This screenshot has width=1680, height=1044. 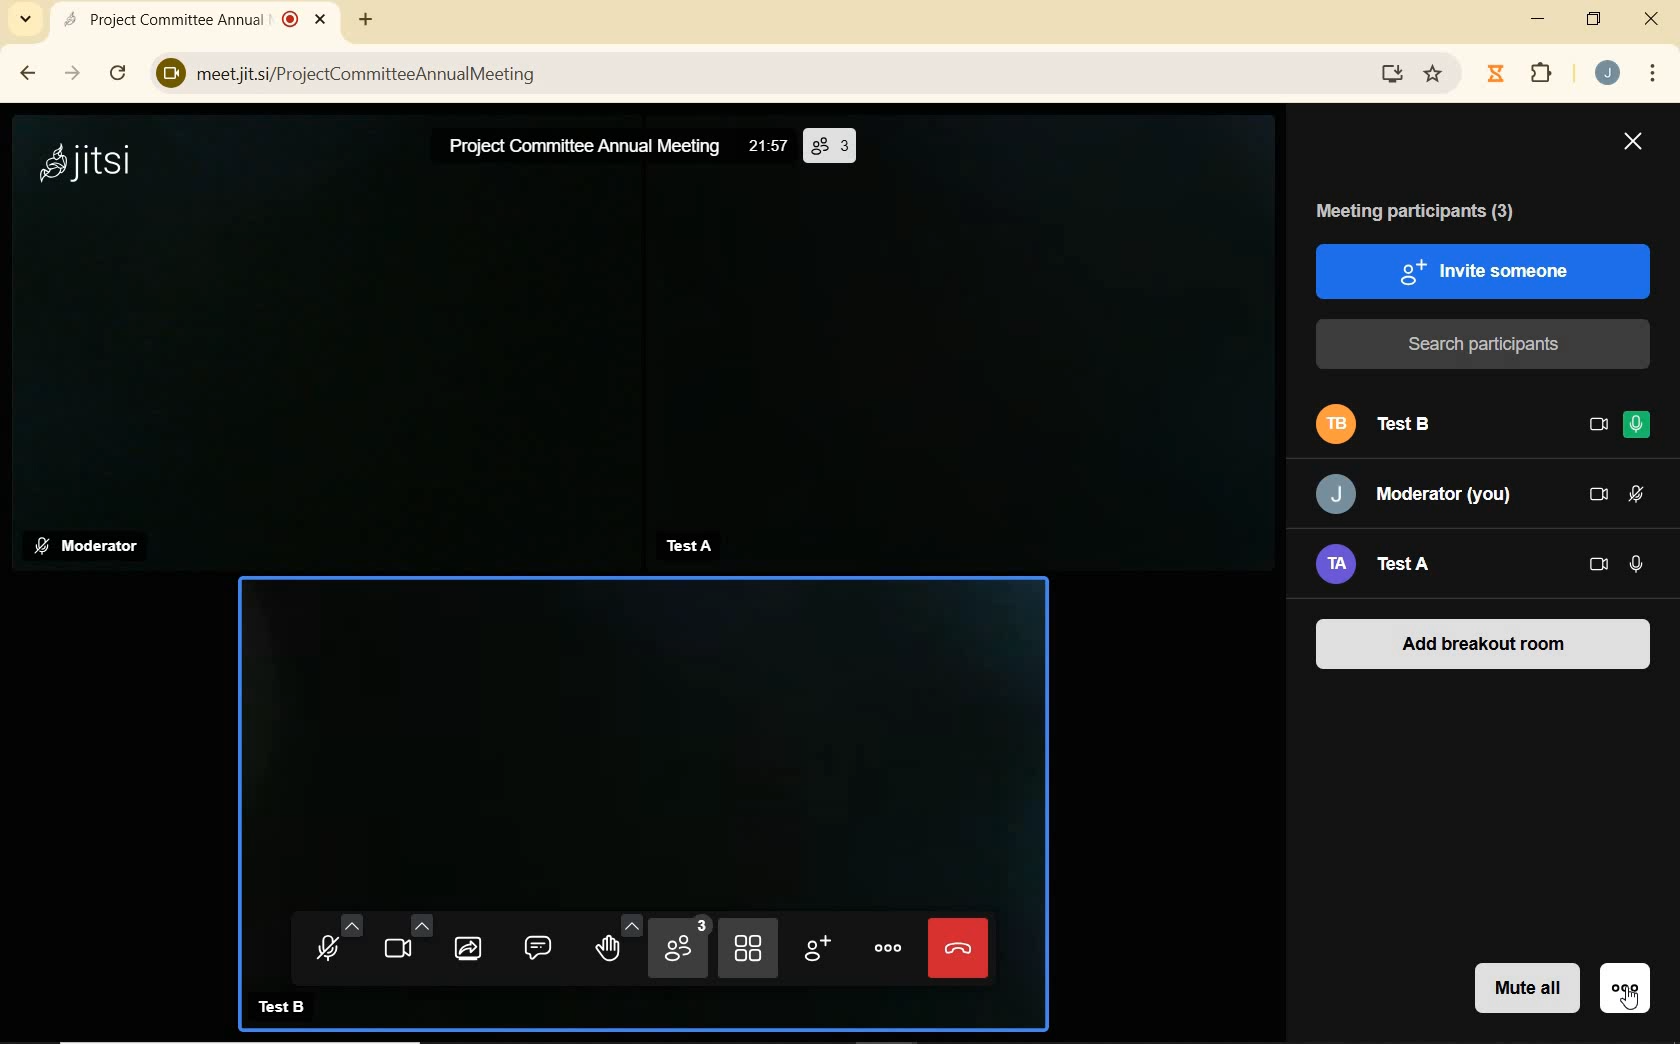 What do you see at coordinates (468, 948) in the screenshot?
I see `Screen sharing` at bounding box center [468, 948].